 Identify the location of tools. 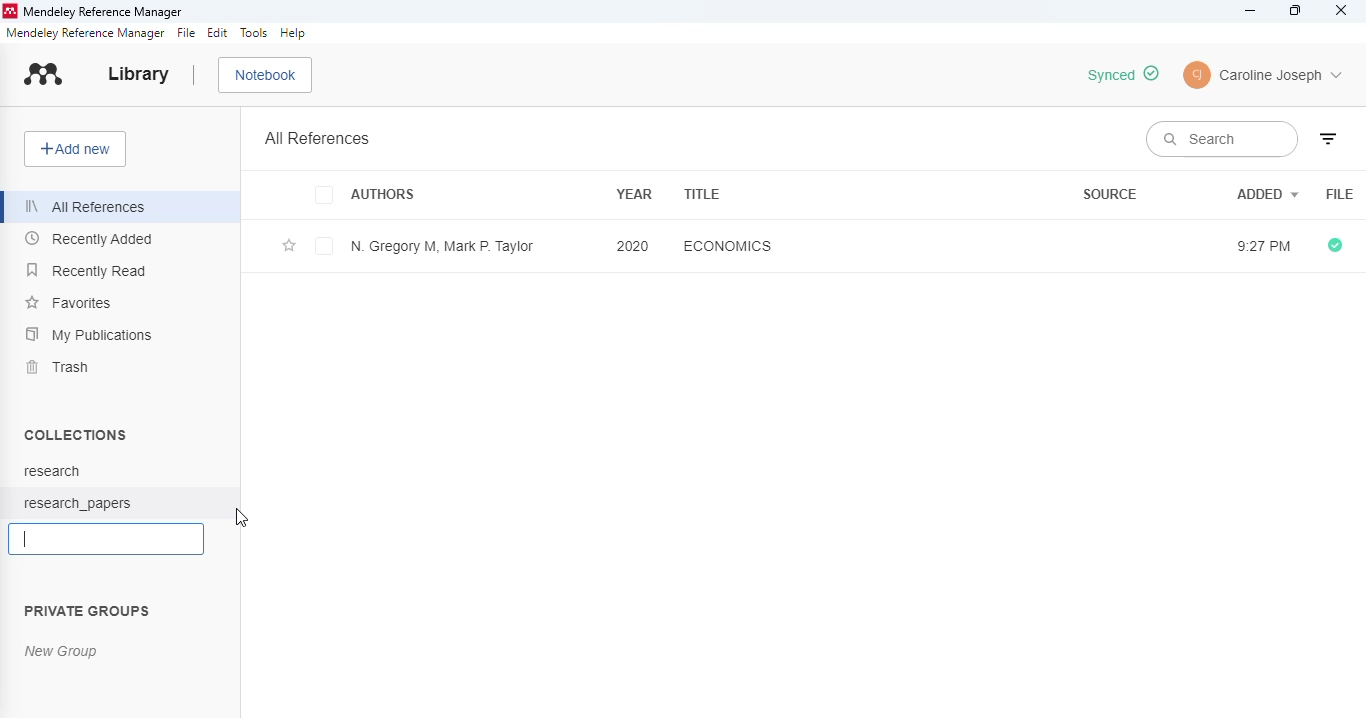
(254, 33).